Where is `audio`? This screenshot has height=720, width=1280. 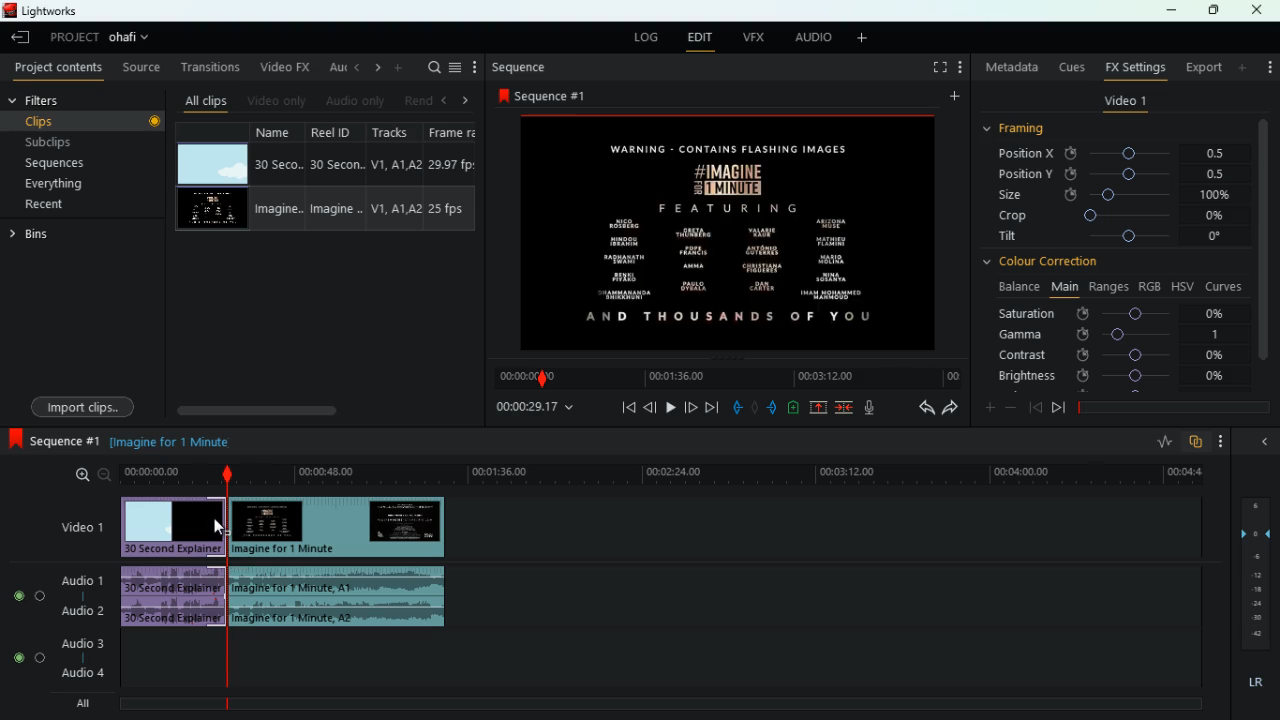 audio is located at coordinates (176, 597).